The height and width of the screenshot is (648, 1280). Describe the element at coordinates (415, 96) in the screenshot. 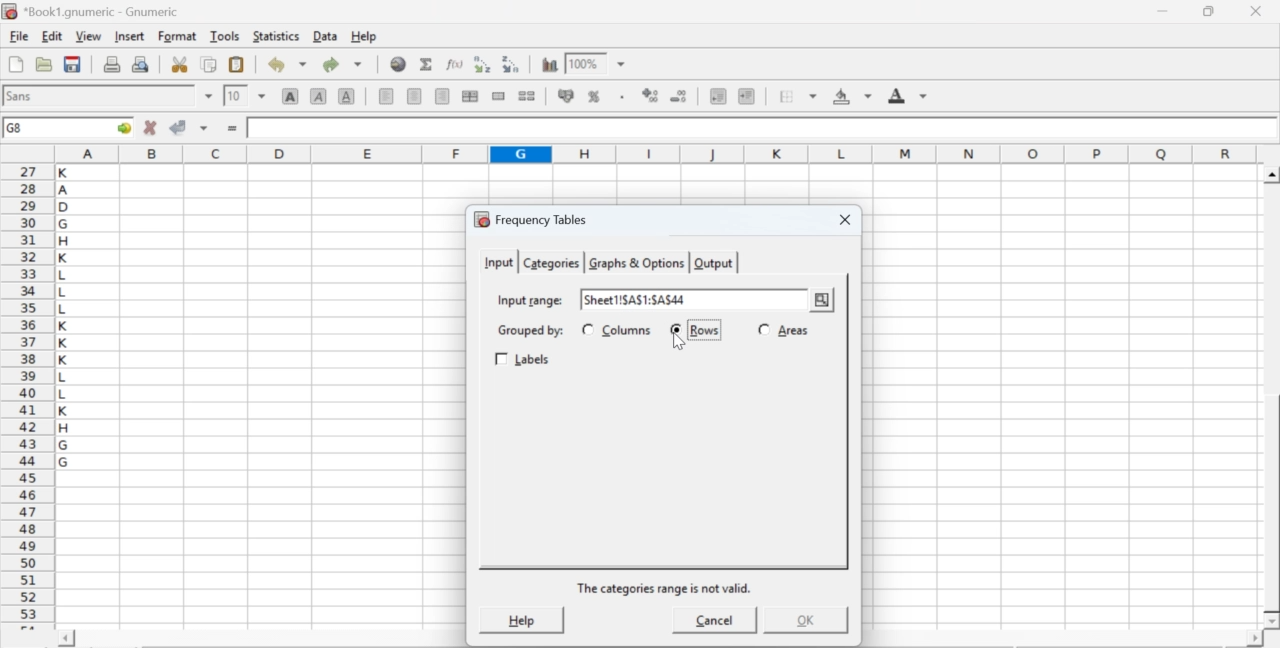

I see `center horizontally` at that location.